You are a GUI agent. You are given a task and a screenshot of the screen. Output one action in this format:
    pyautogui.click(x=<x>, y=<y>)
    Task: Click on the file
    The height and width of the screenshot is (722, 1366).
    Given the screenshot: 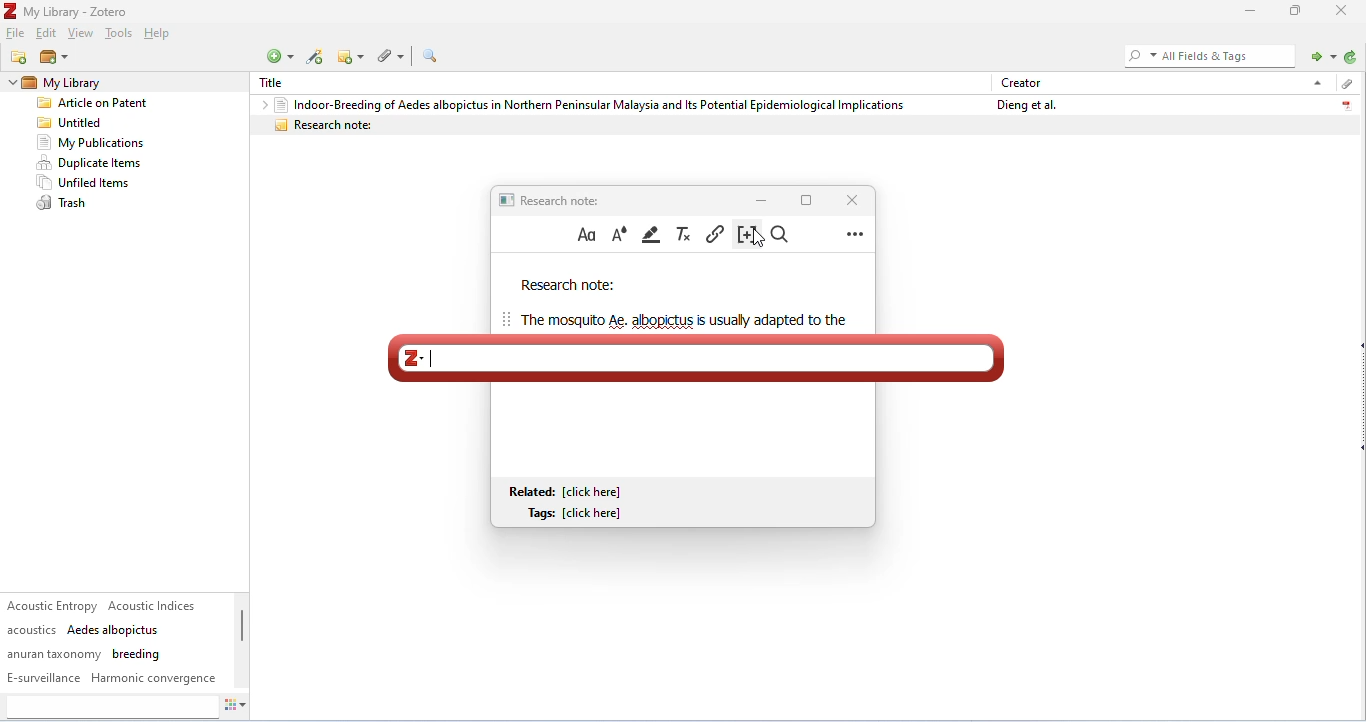 What is the action you would take?
    pyautogui.click(x=17, y=34)
    